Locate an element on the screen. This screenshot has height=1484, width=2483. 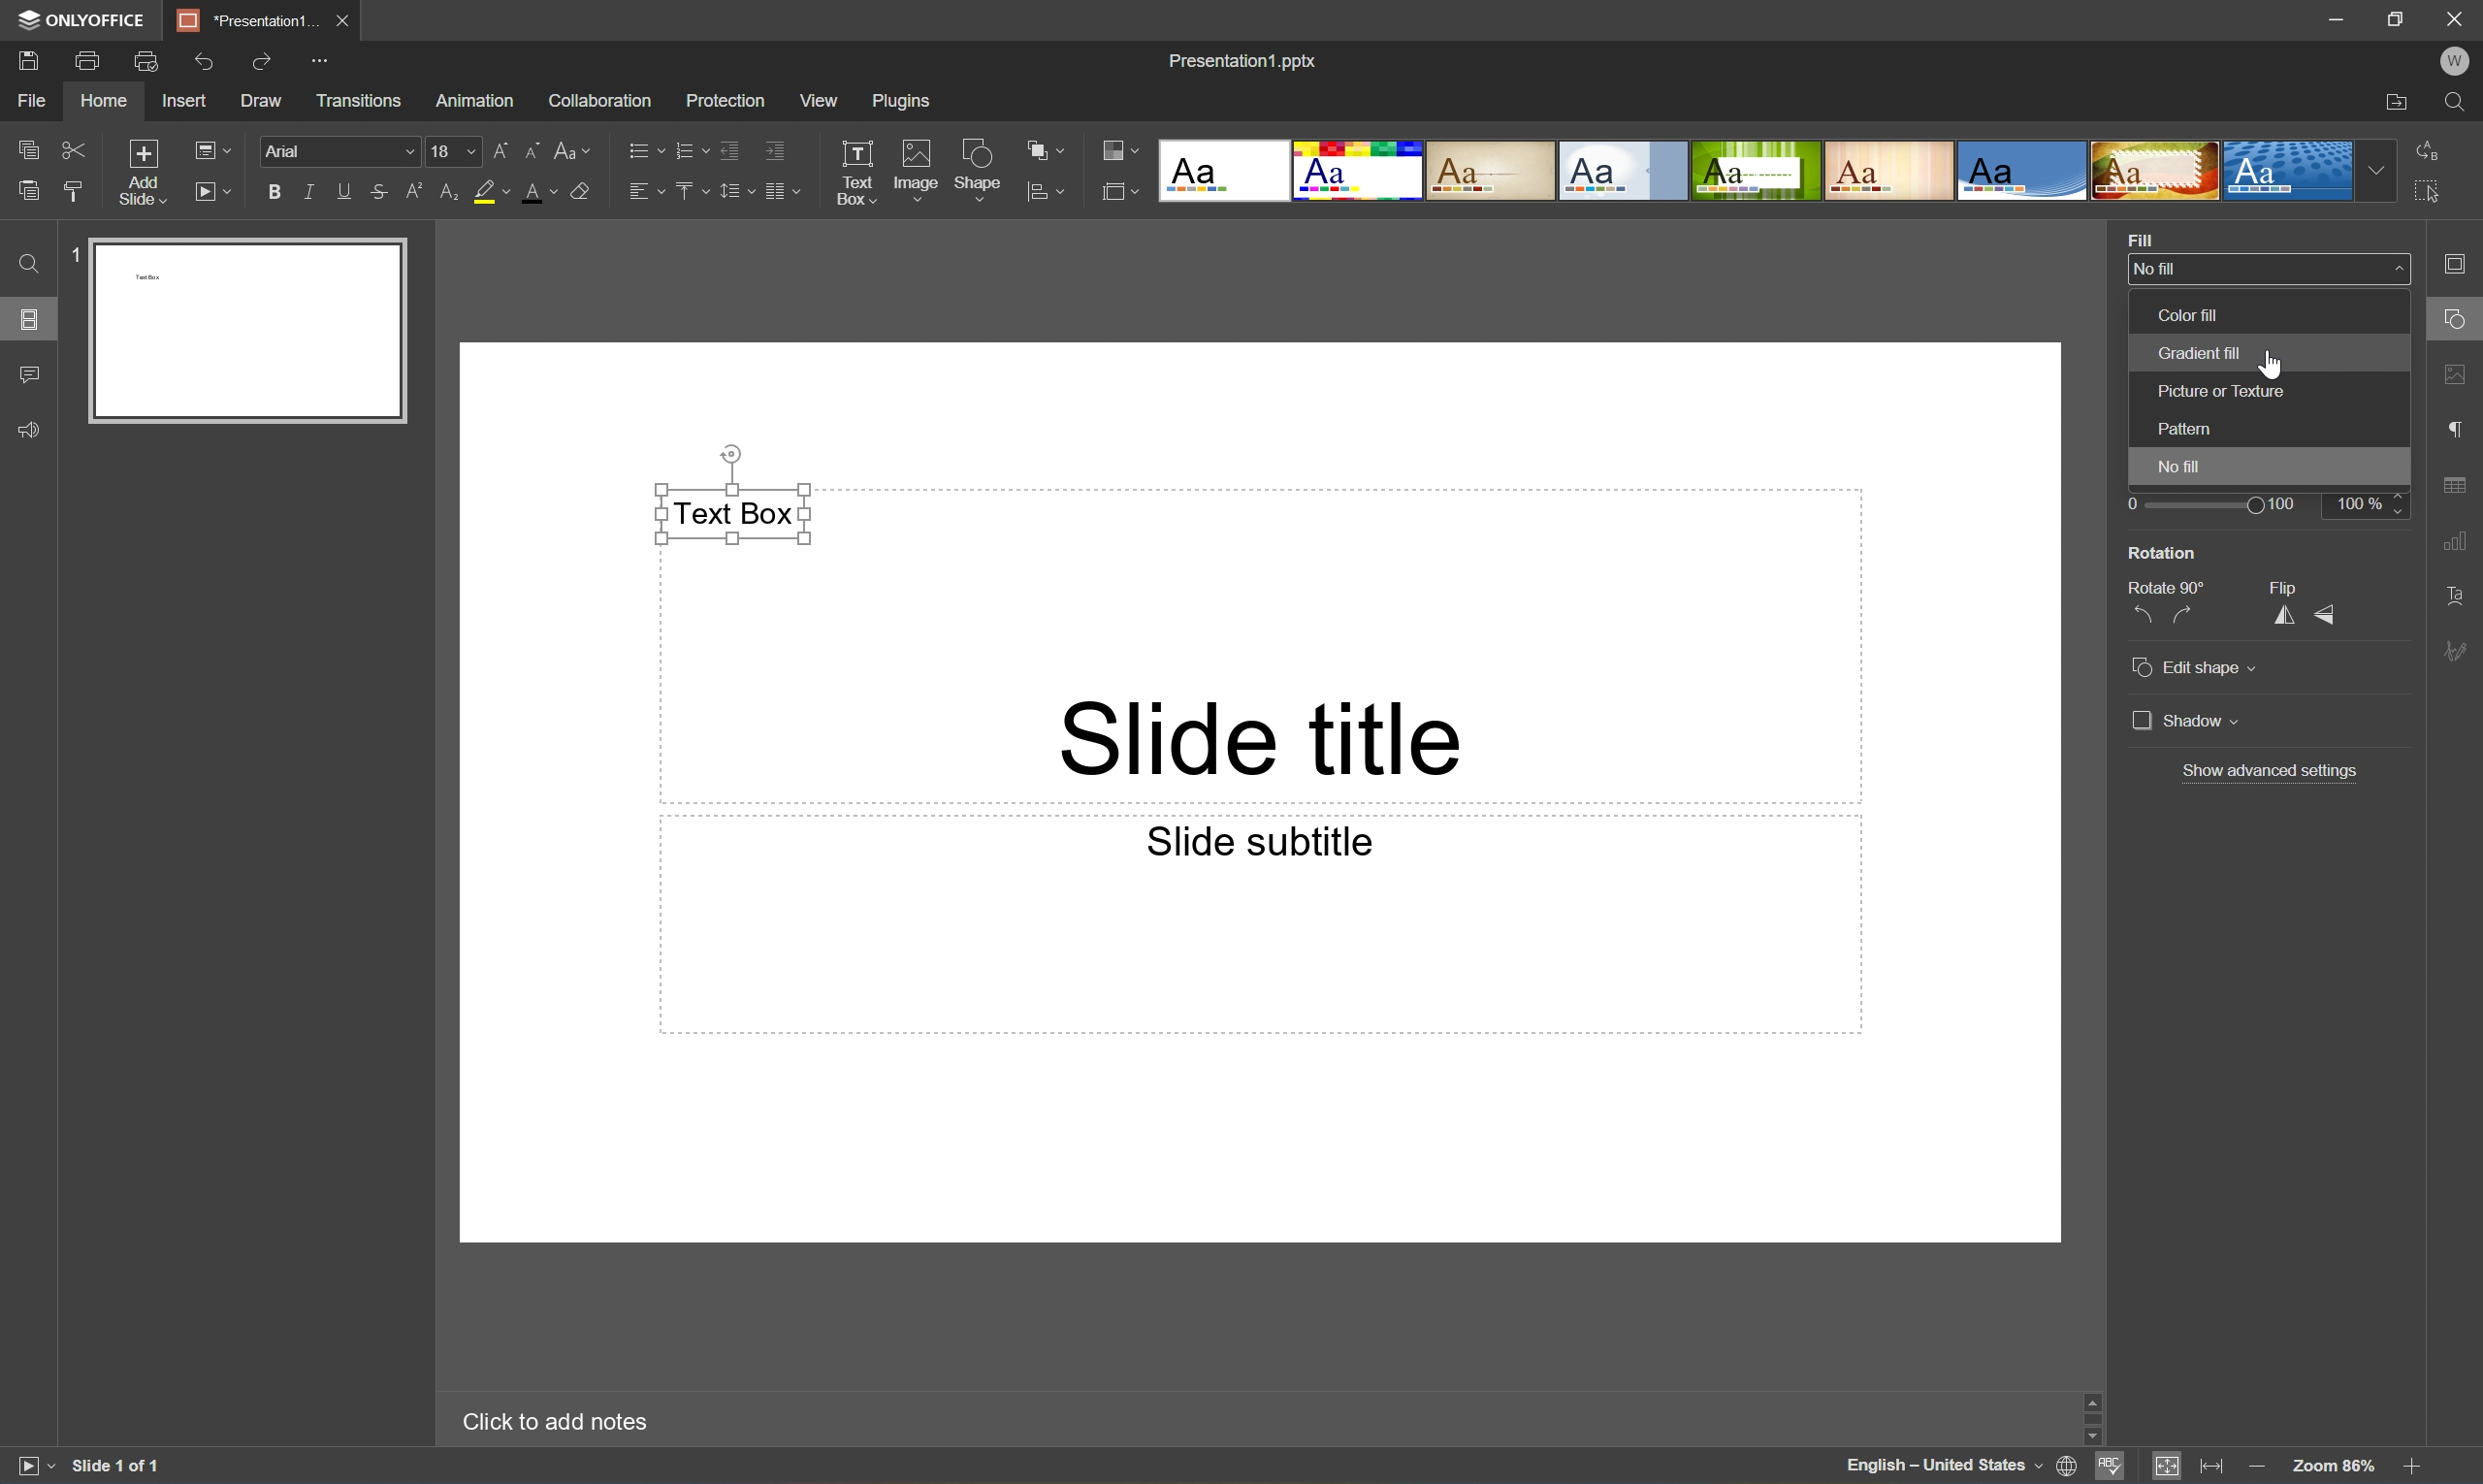
W is located at coordinates (2460, 63).